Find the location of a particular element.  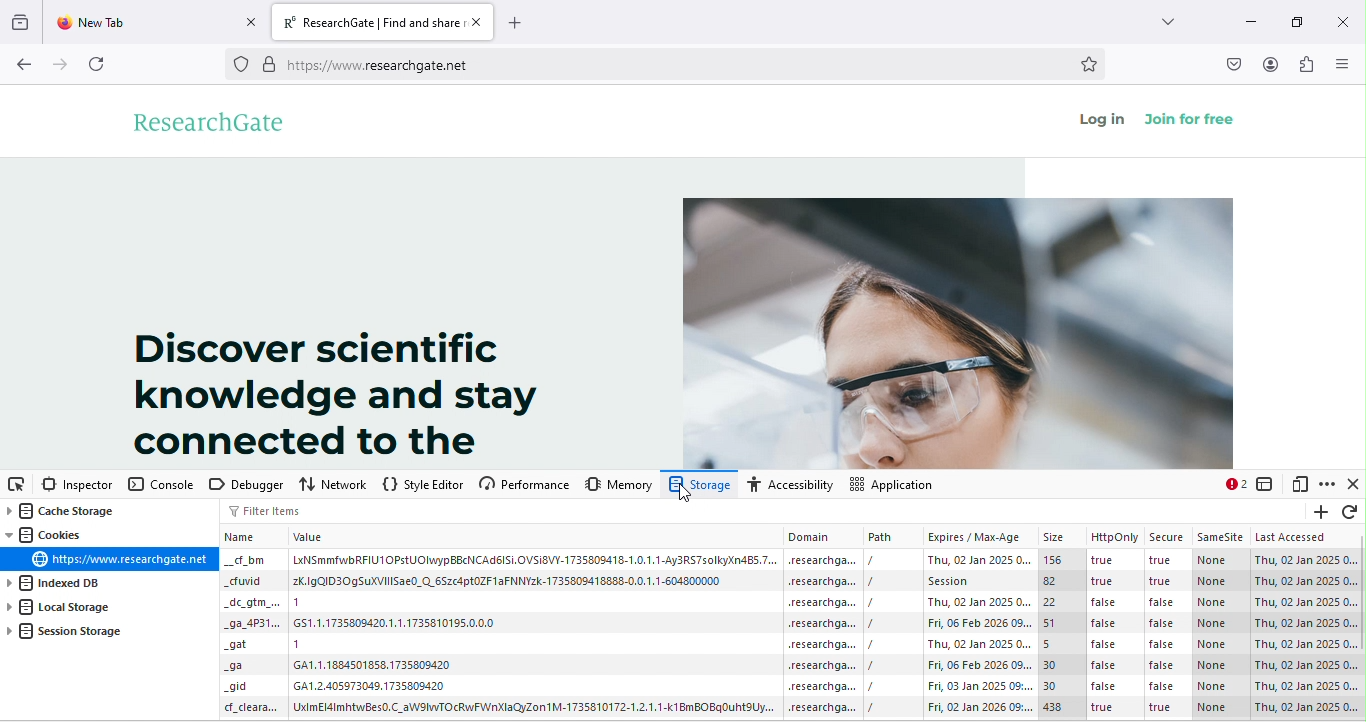

date is located at coordinates (980, 561).